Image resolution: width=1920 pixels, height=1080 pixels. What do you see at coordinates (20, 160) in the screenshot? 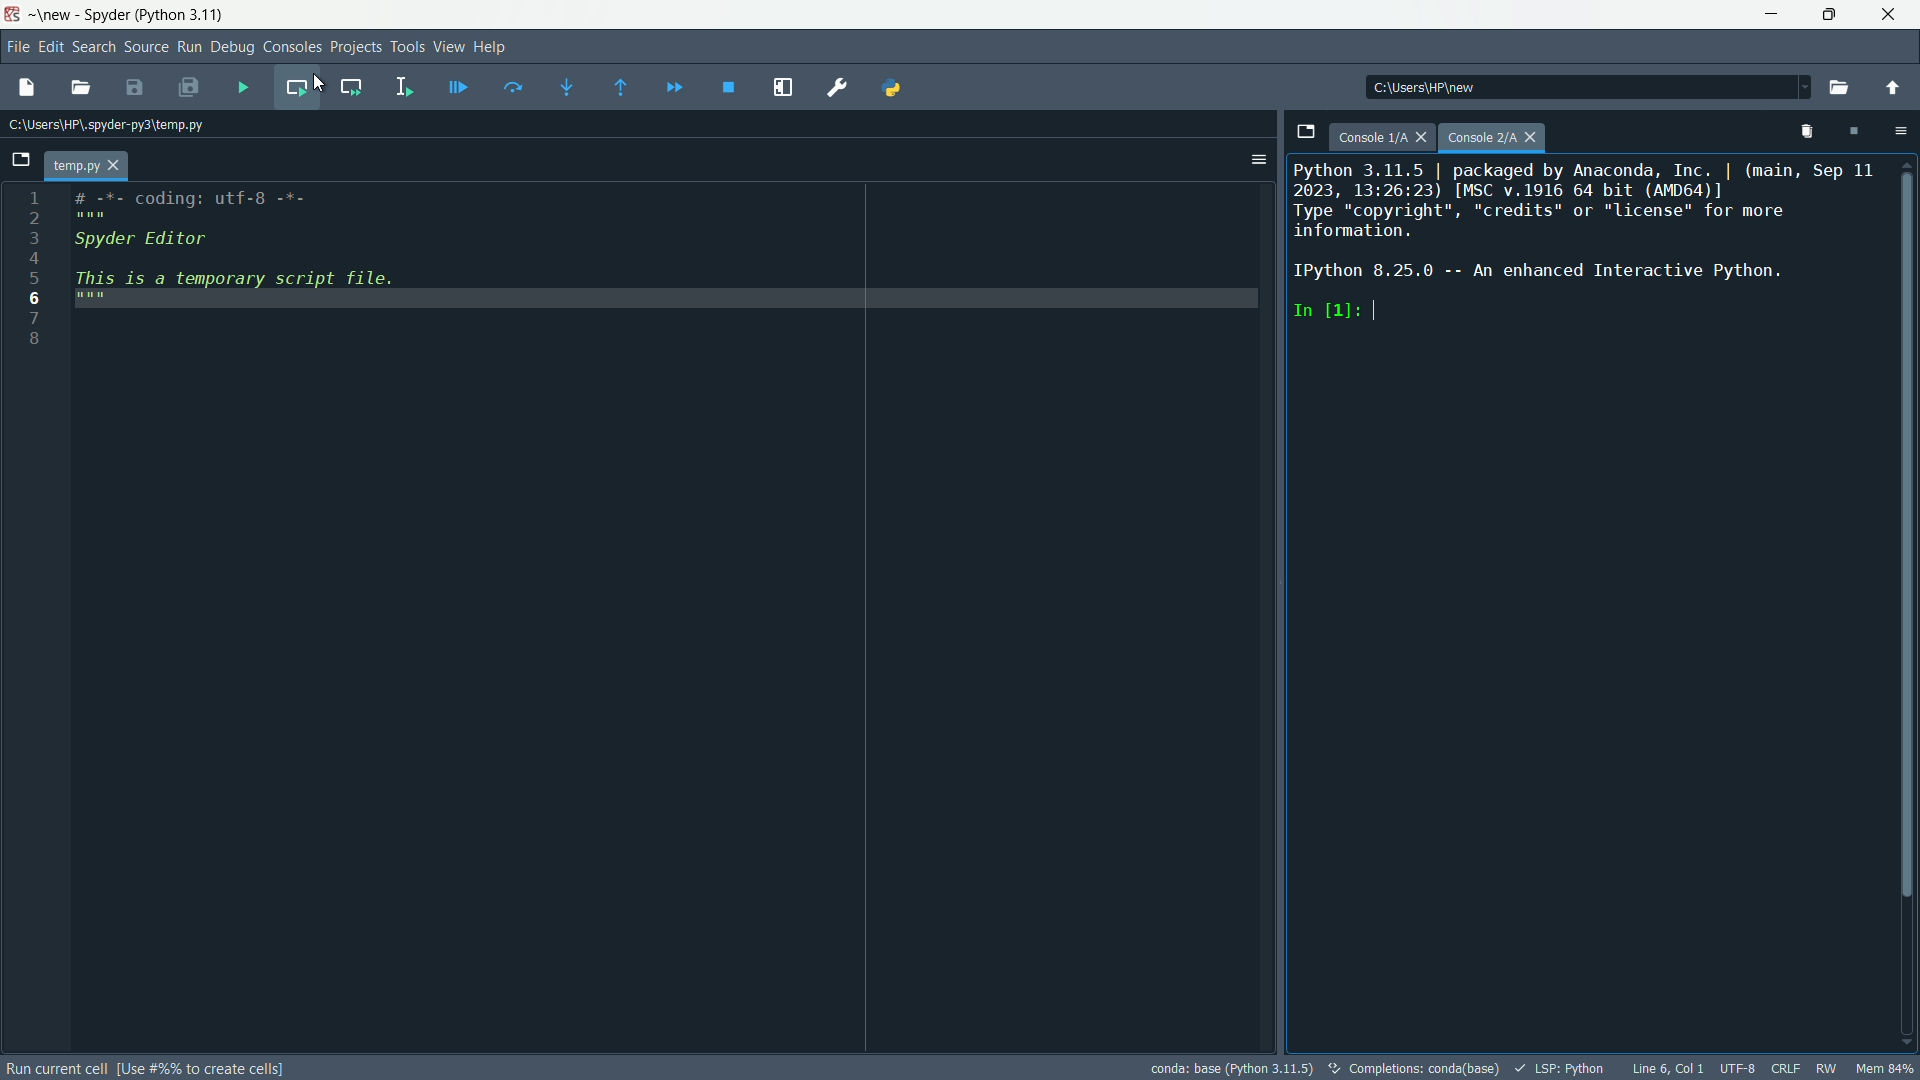
I see `browse tabs` at bounding box center [20, 160].